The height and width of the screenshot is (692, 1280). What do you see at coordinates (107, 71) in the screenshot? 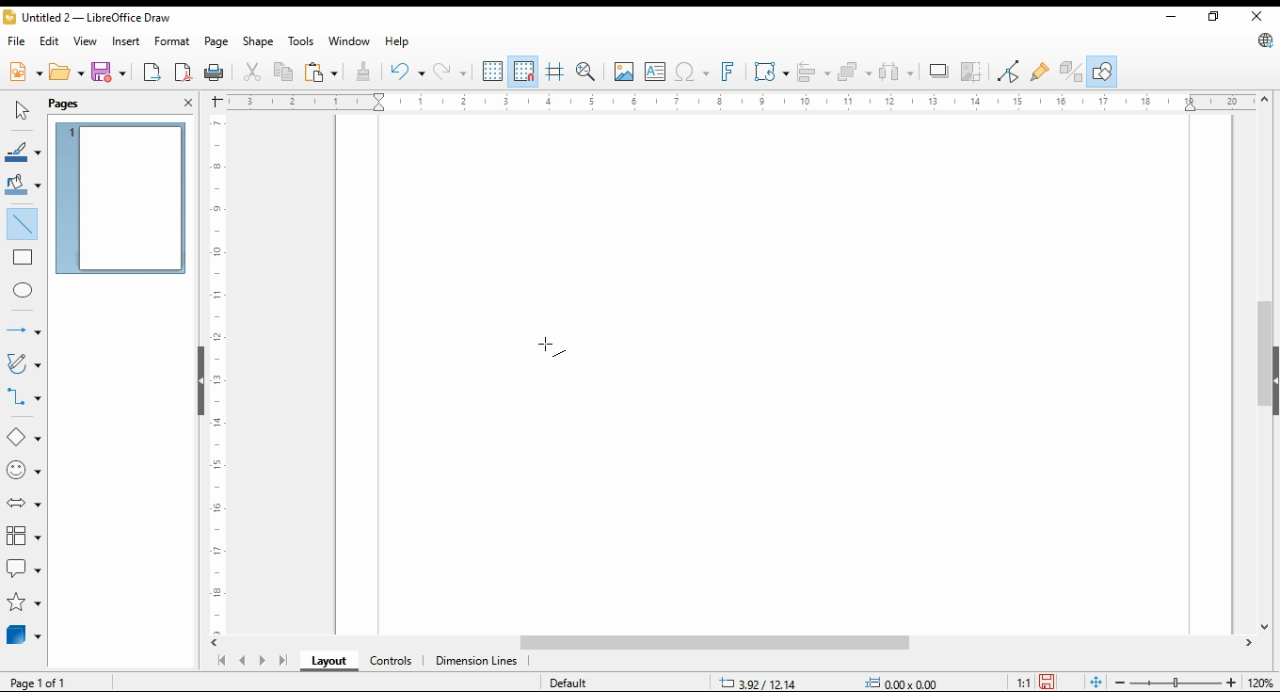
I see `save` at bounding box center [107, 71].